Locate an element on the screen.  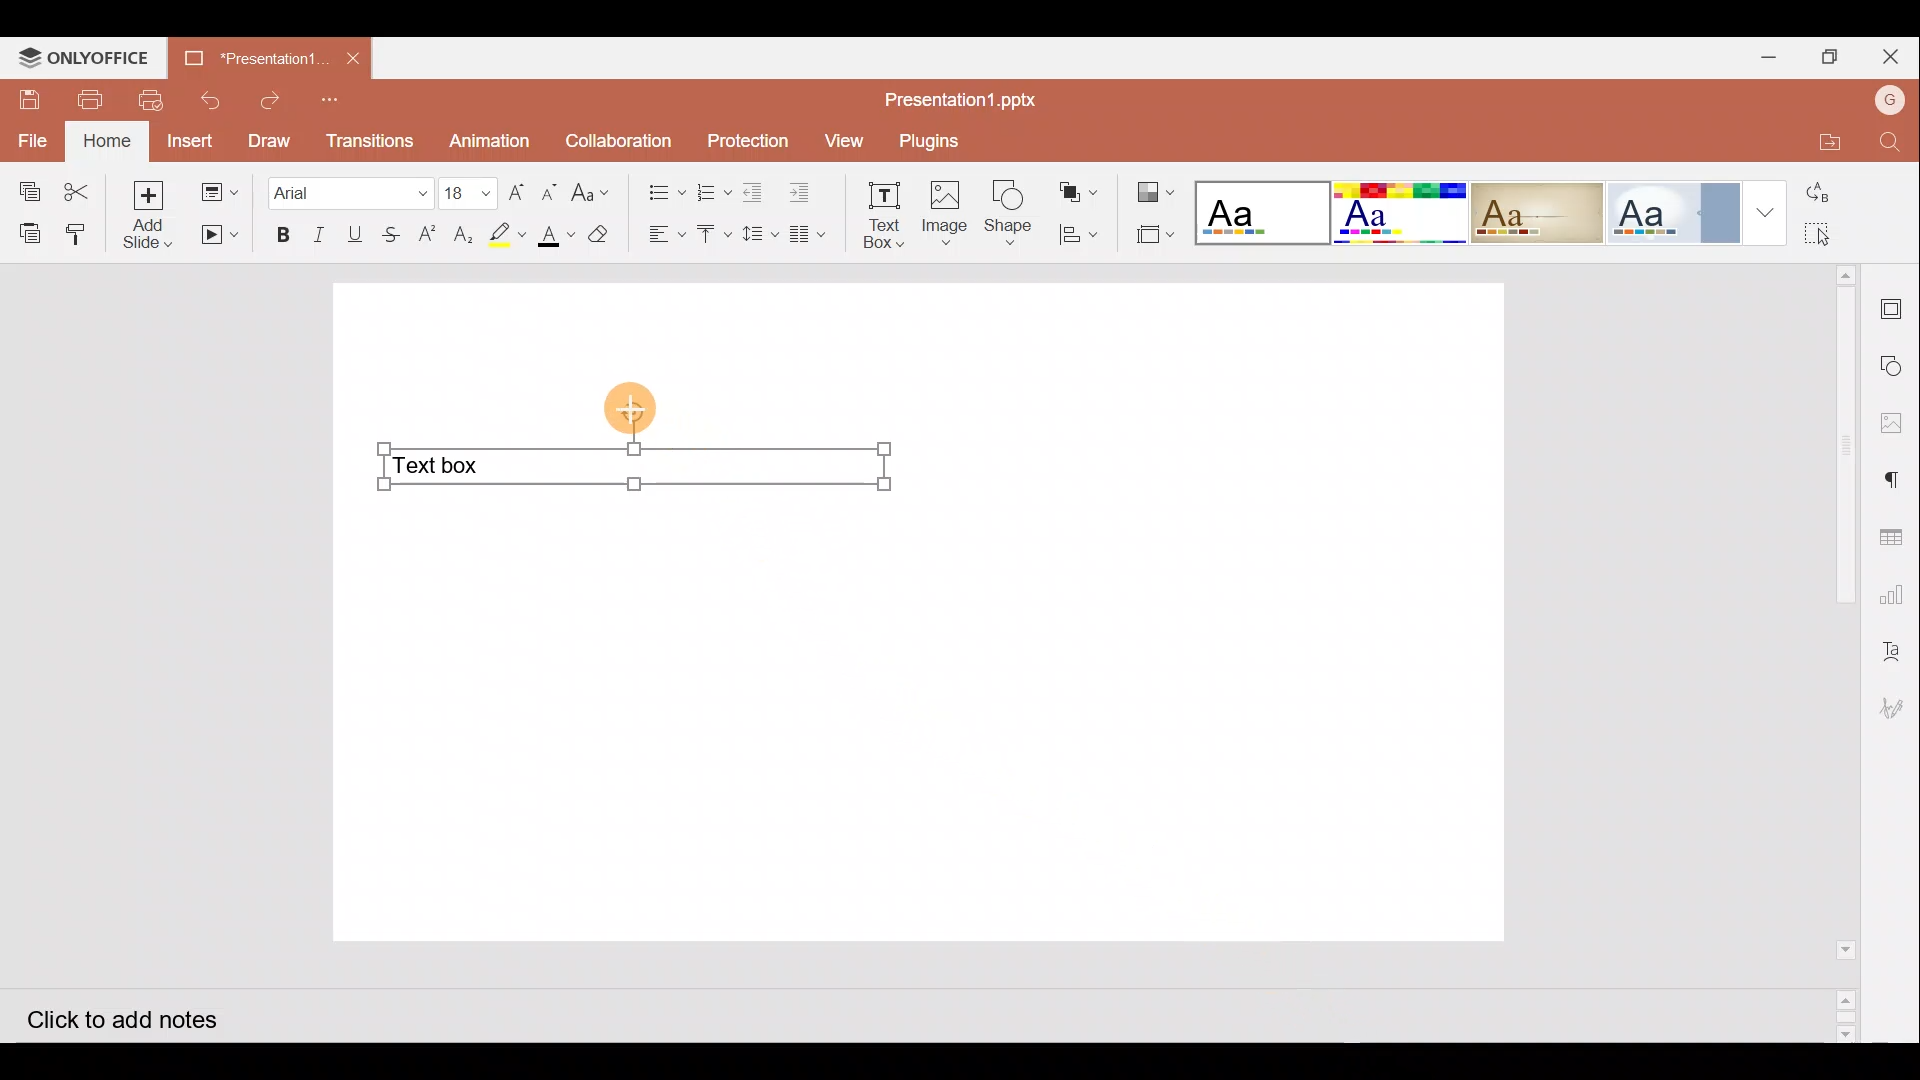
Classic is located at coordinates (1536, 209).